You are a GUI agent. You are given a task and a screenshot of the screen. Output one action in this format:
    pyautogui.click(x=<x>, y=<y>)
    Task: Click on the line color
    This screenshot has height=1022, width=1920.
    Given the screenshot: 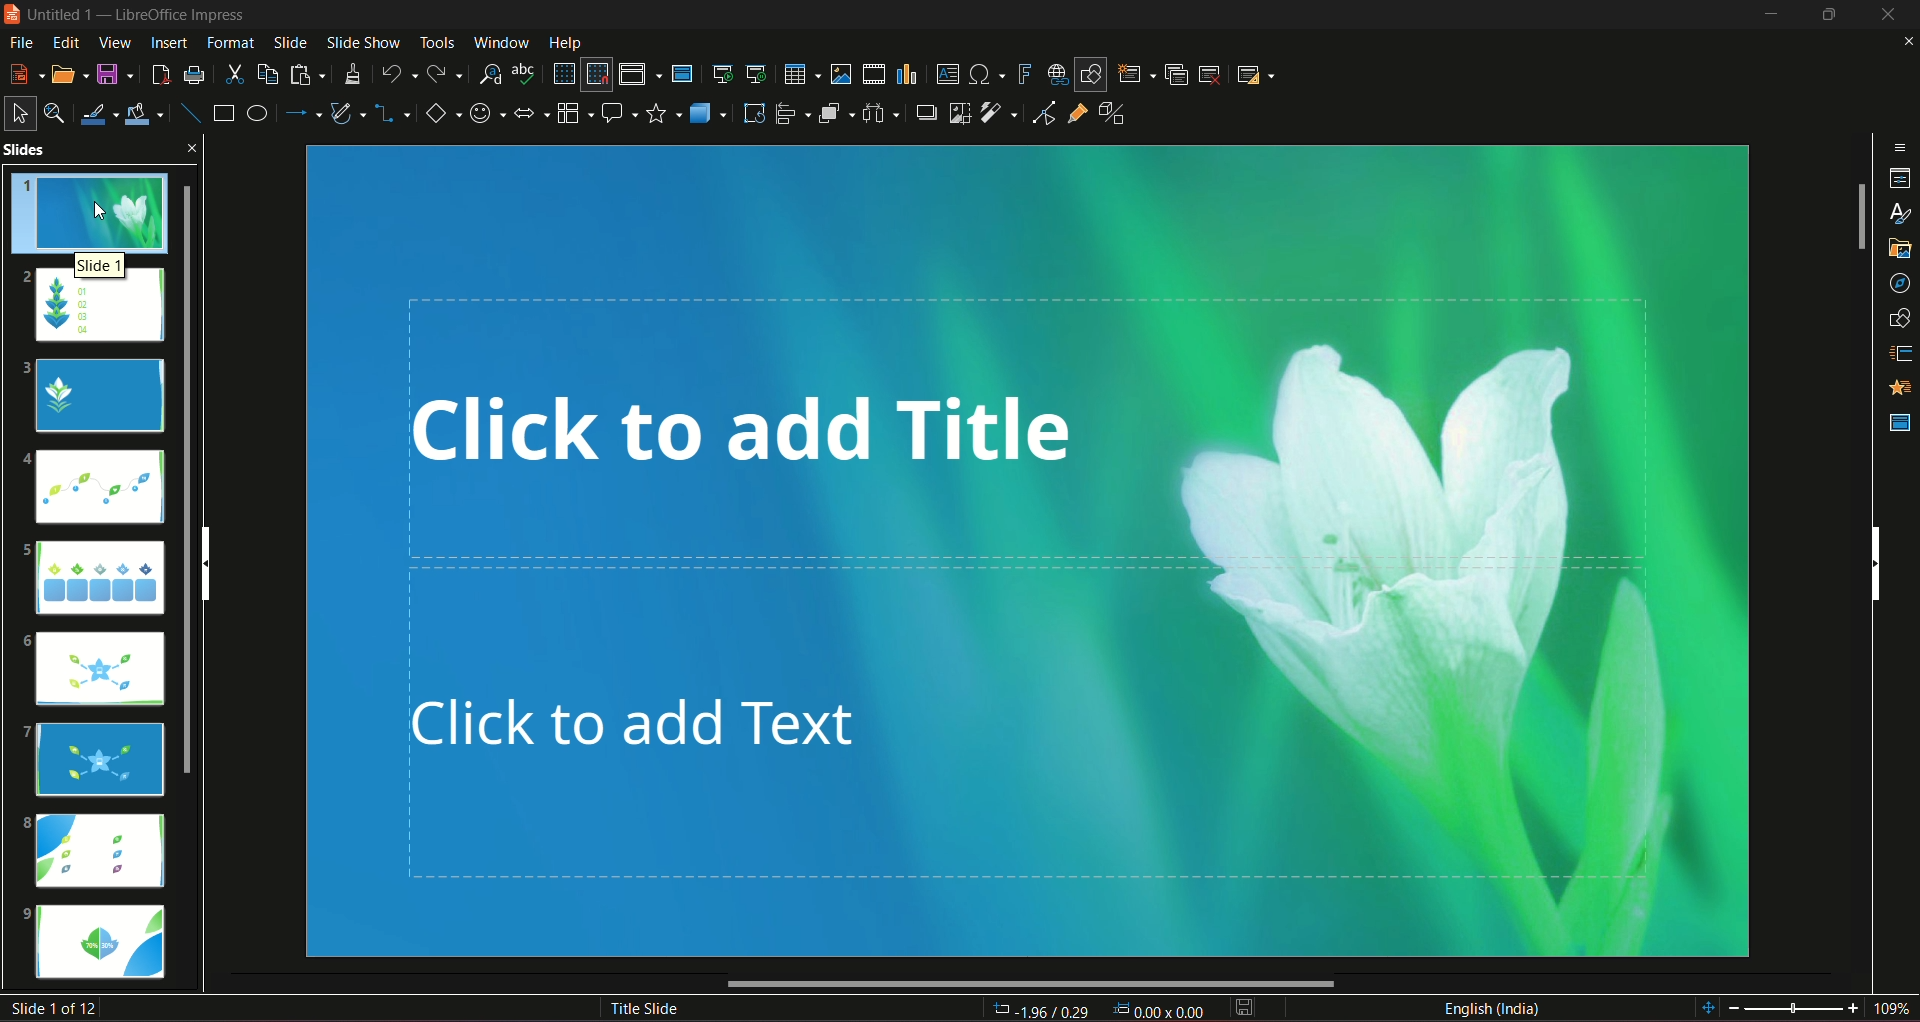 What is the action you would take?
    pyautogui.click(x=101, y=112)
    